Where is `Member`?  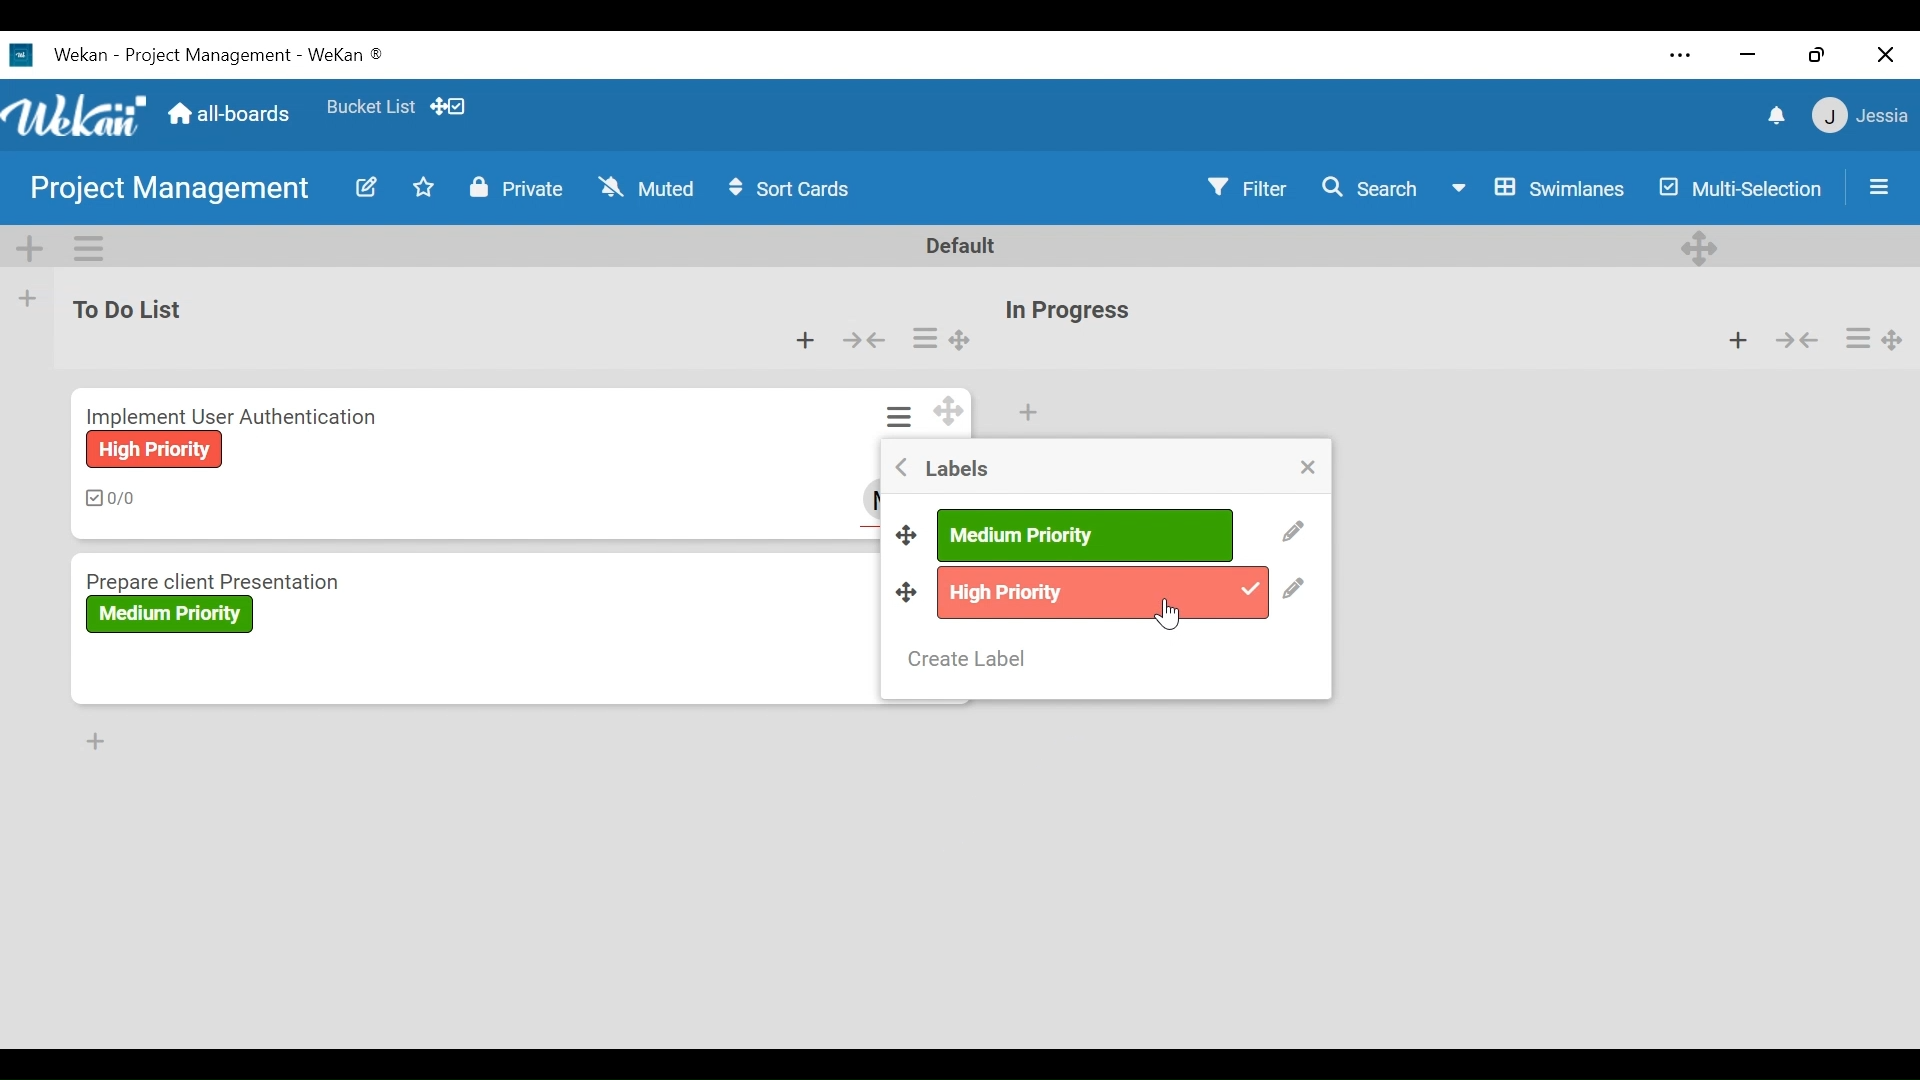
Member is located at coordinates (873, 498).